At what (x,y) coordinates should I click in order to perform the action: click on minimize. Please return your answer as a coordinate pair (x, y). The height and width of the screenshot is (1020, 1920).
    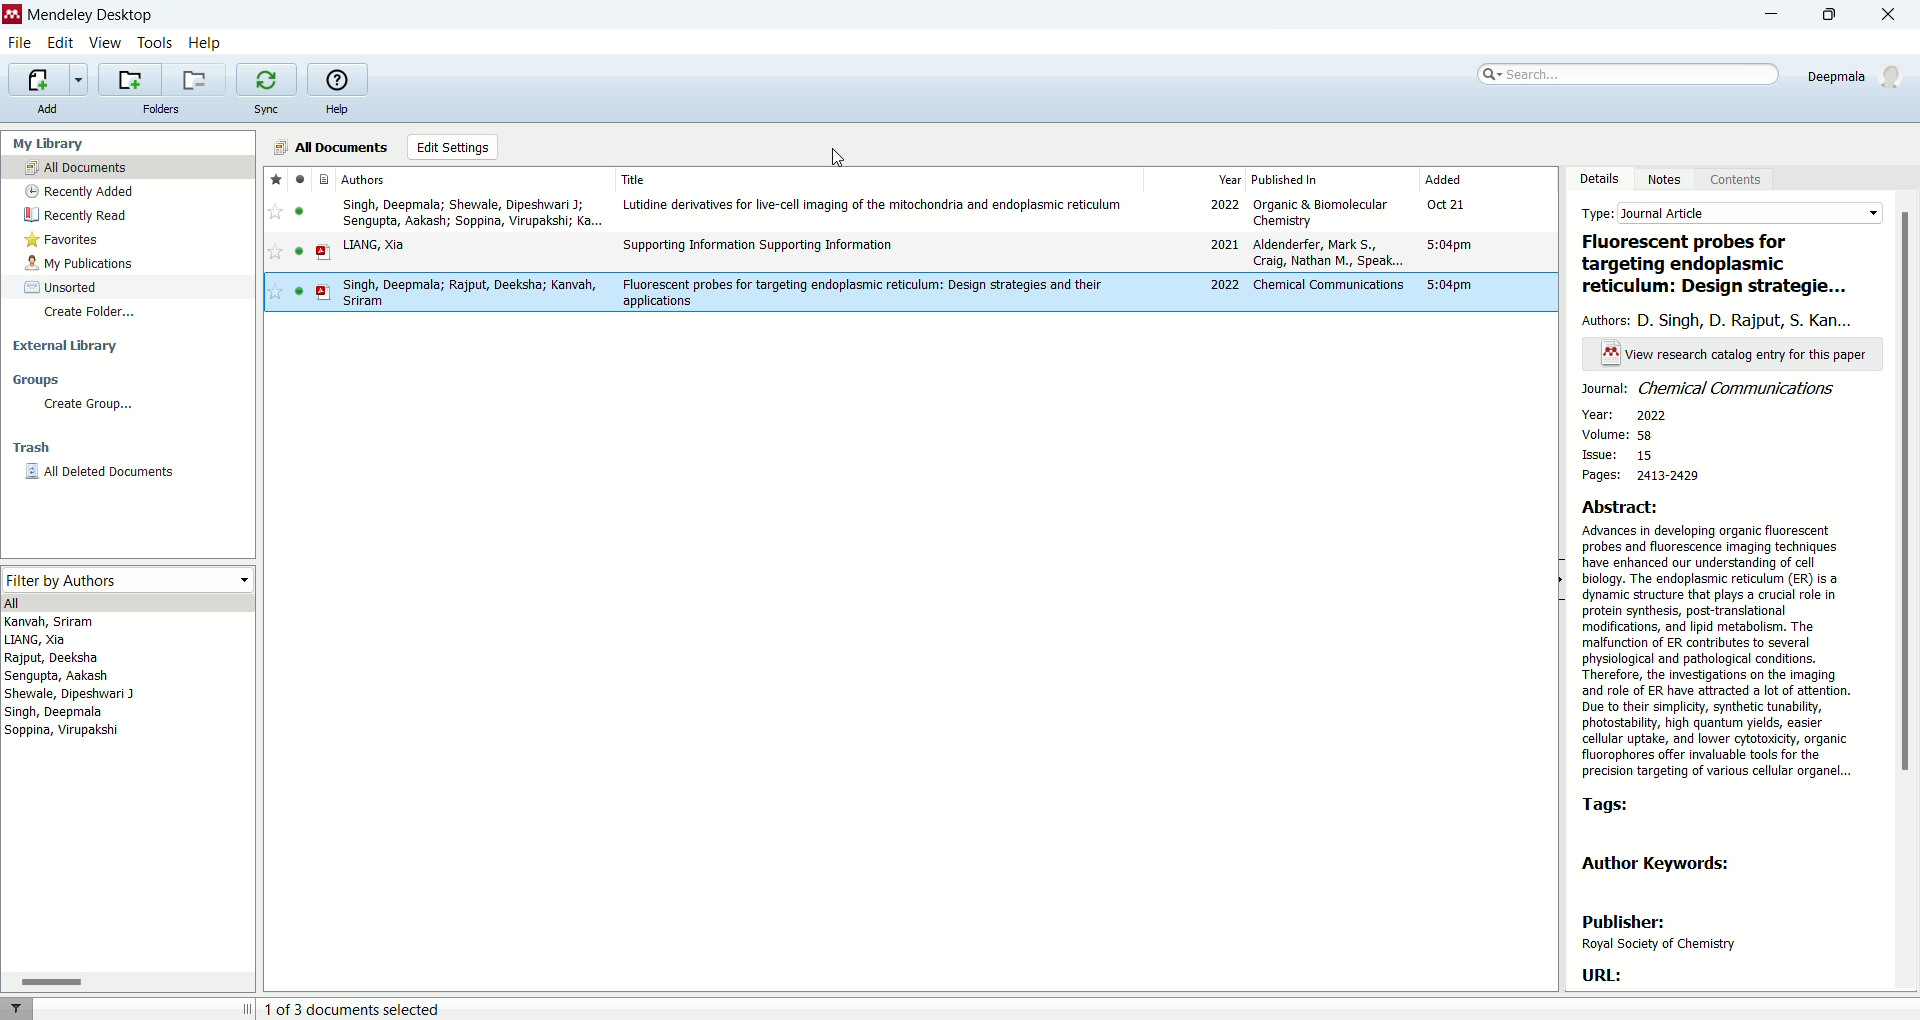
    Looking at the image, I should click on (1767, 15).